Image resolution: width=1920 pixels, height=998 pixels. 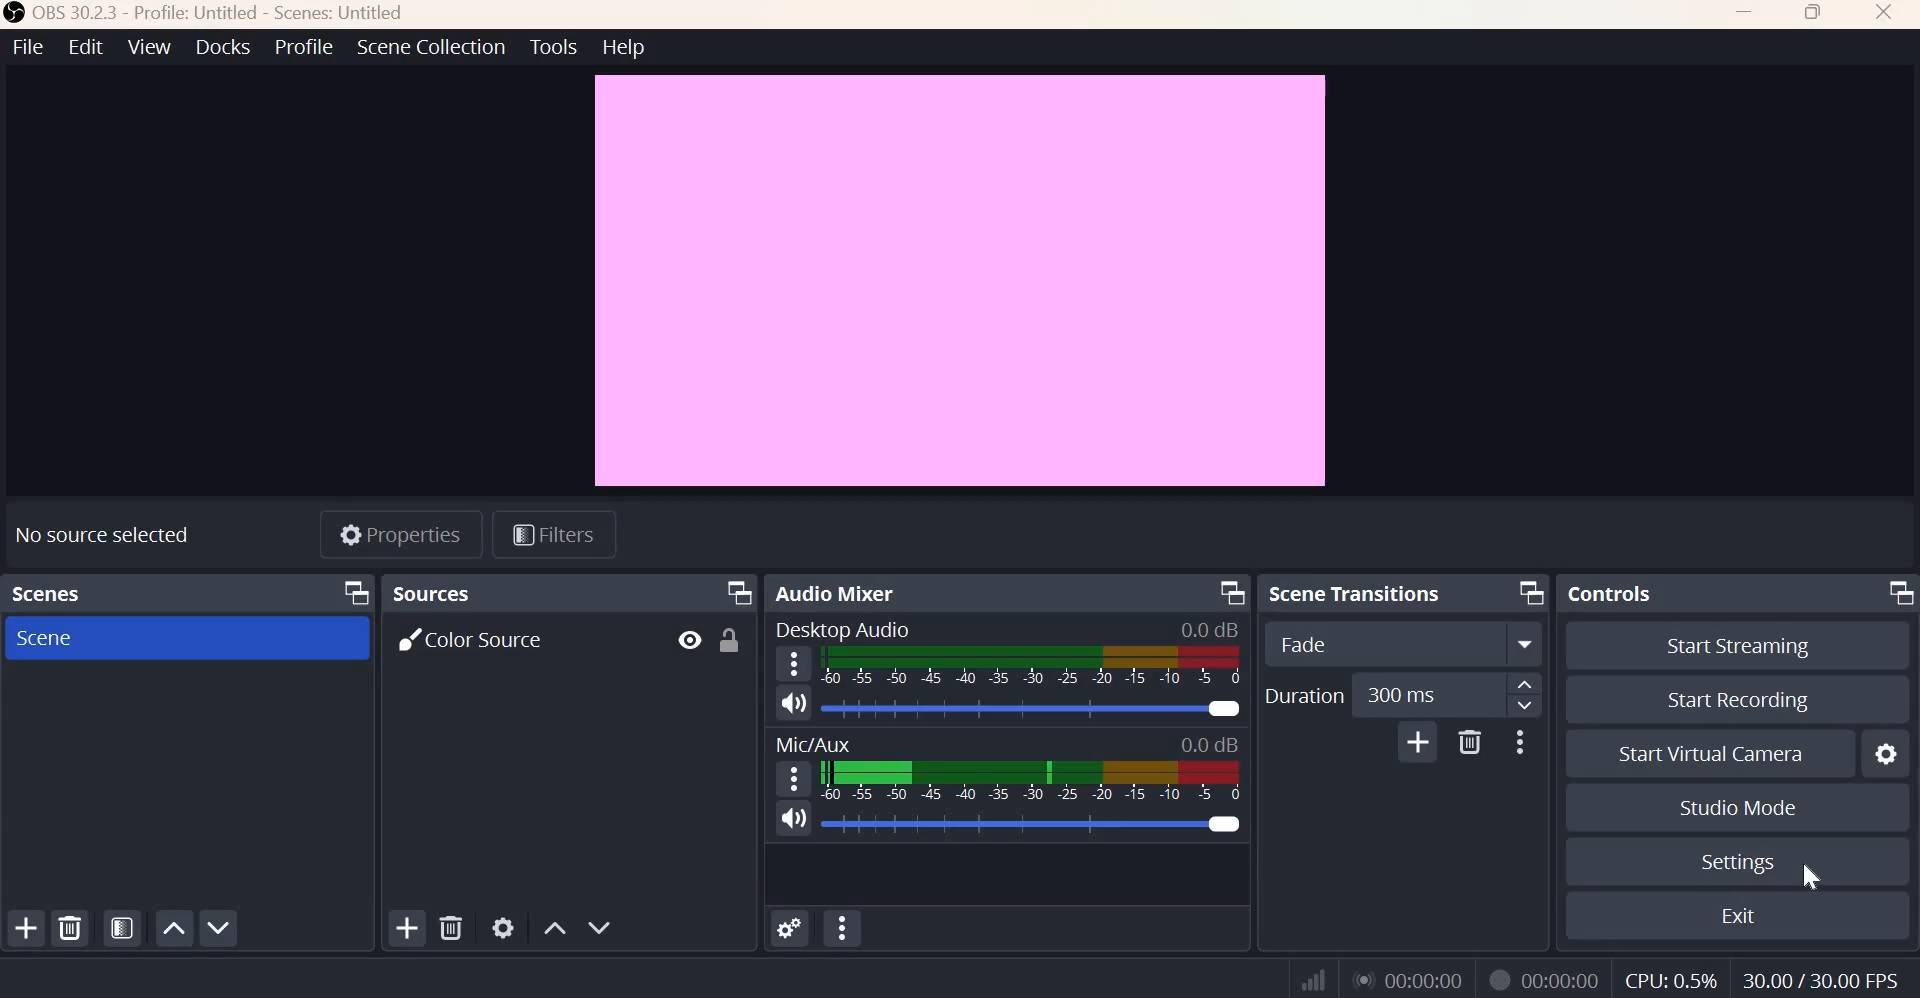 What do you see at coordinates (795, 778) in the screenshot?
I see `hamburger menu` at bounding box center [795, 778].